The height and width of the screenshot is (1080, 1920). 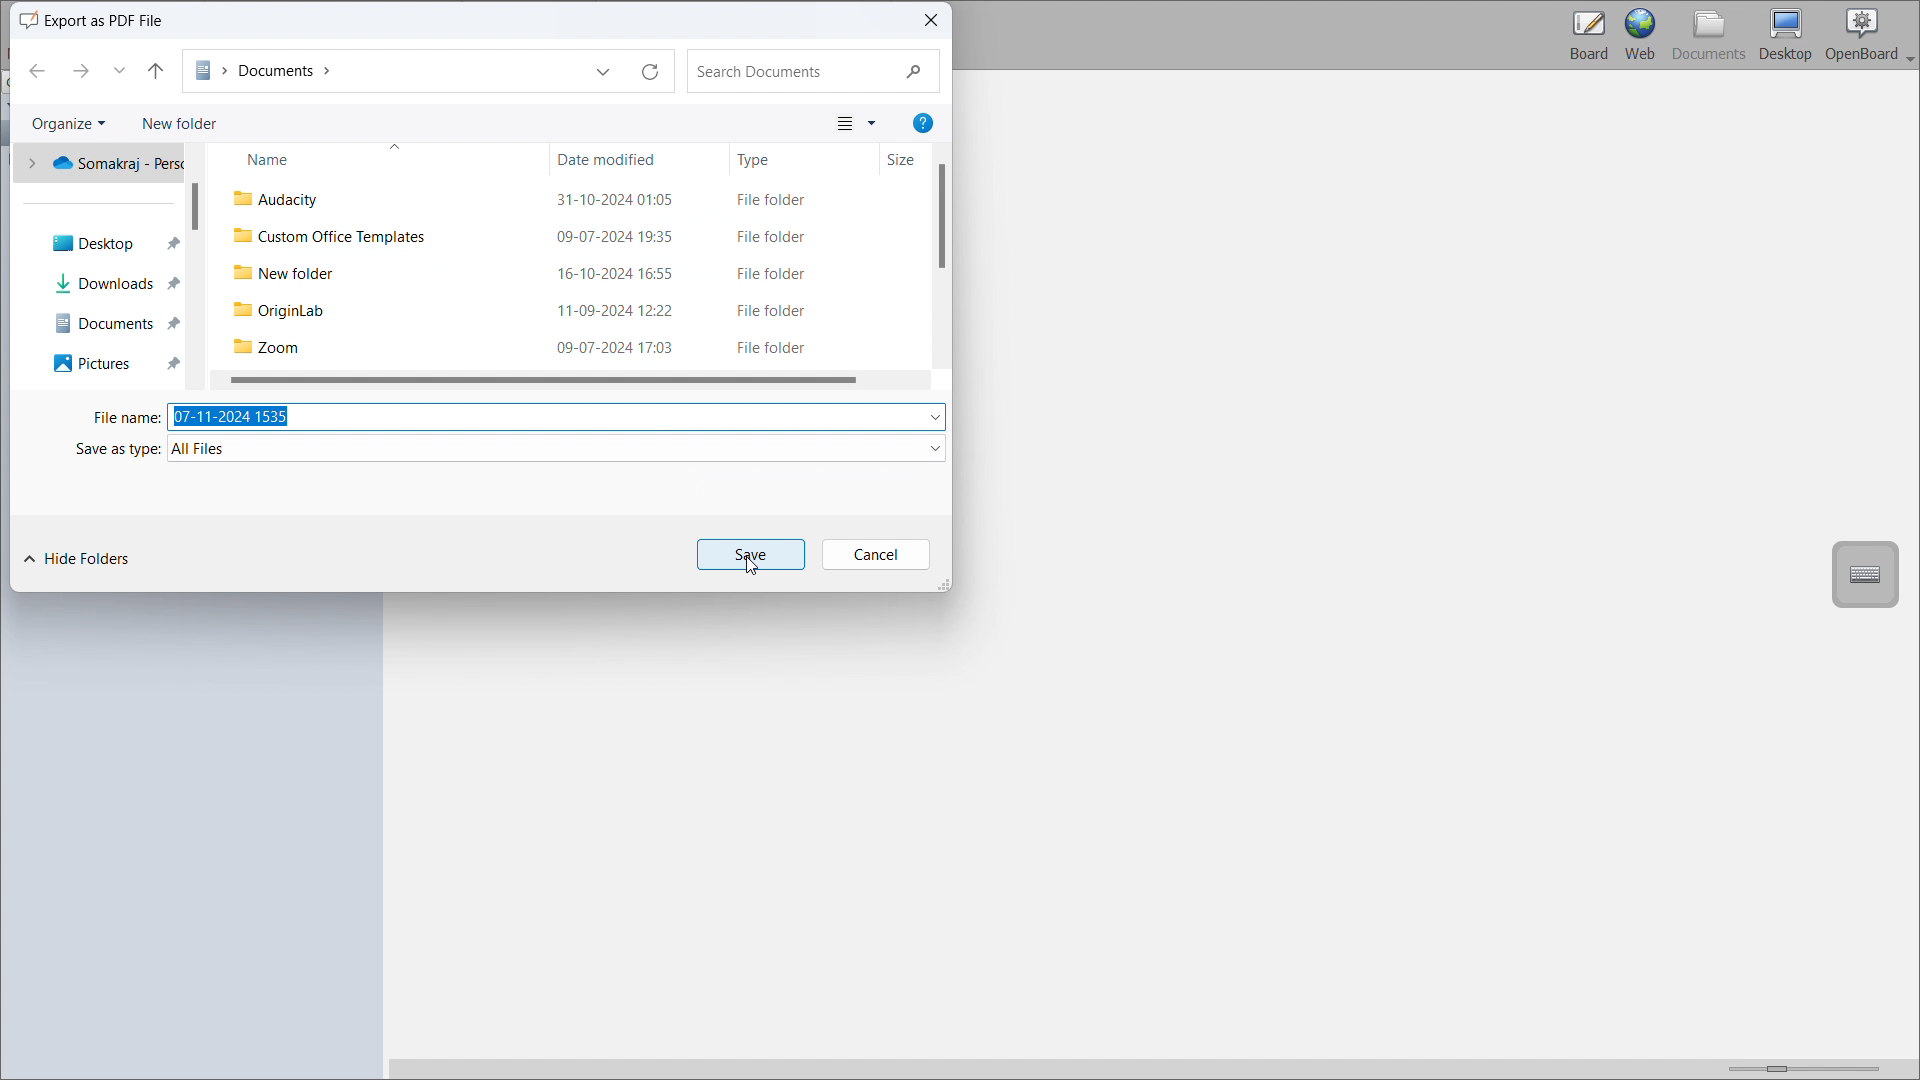 What do you see at coordinates (809, 68) in the screenshot?
I see `search documents` at bounding box center [809, 68].